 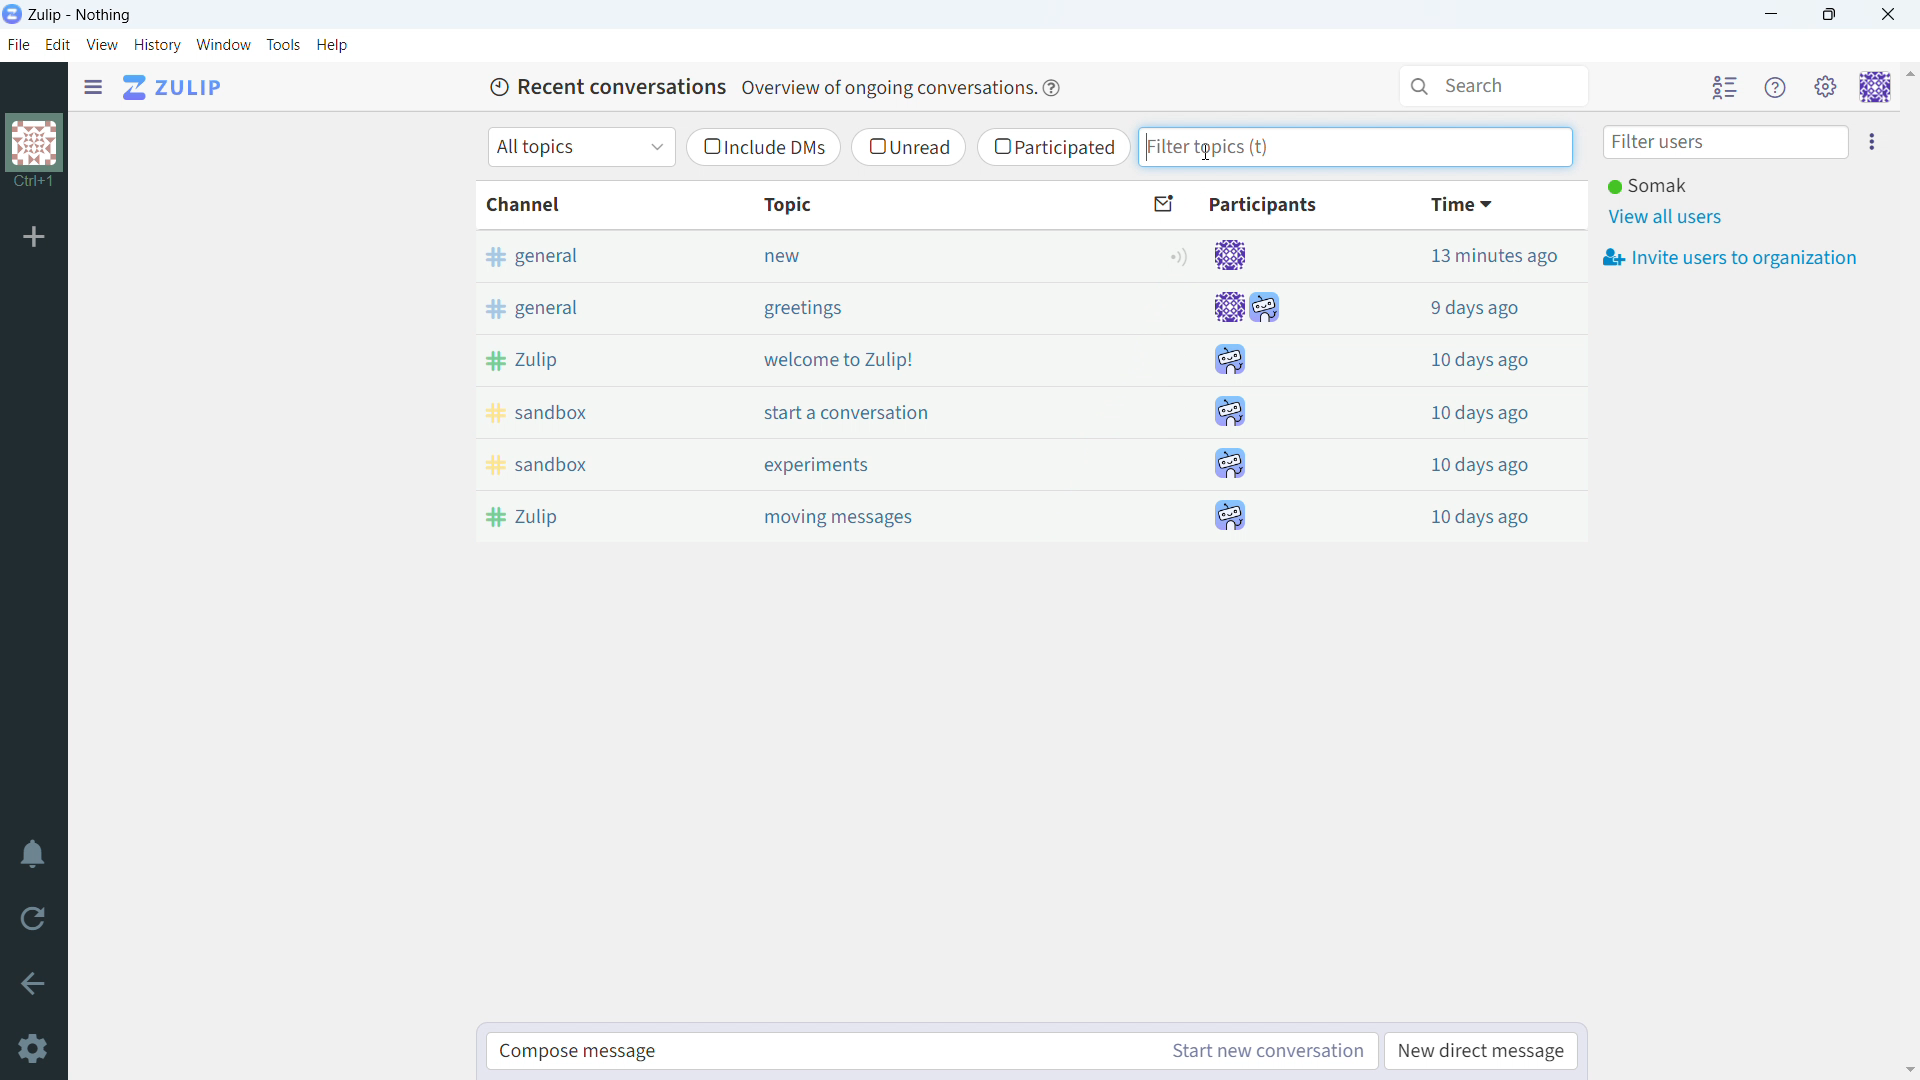 I want to click on general, so click(x=576, y=255).